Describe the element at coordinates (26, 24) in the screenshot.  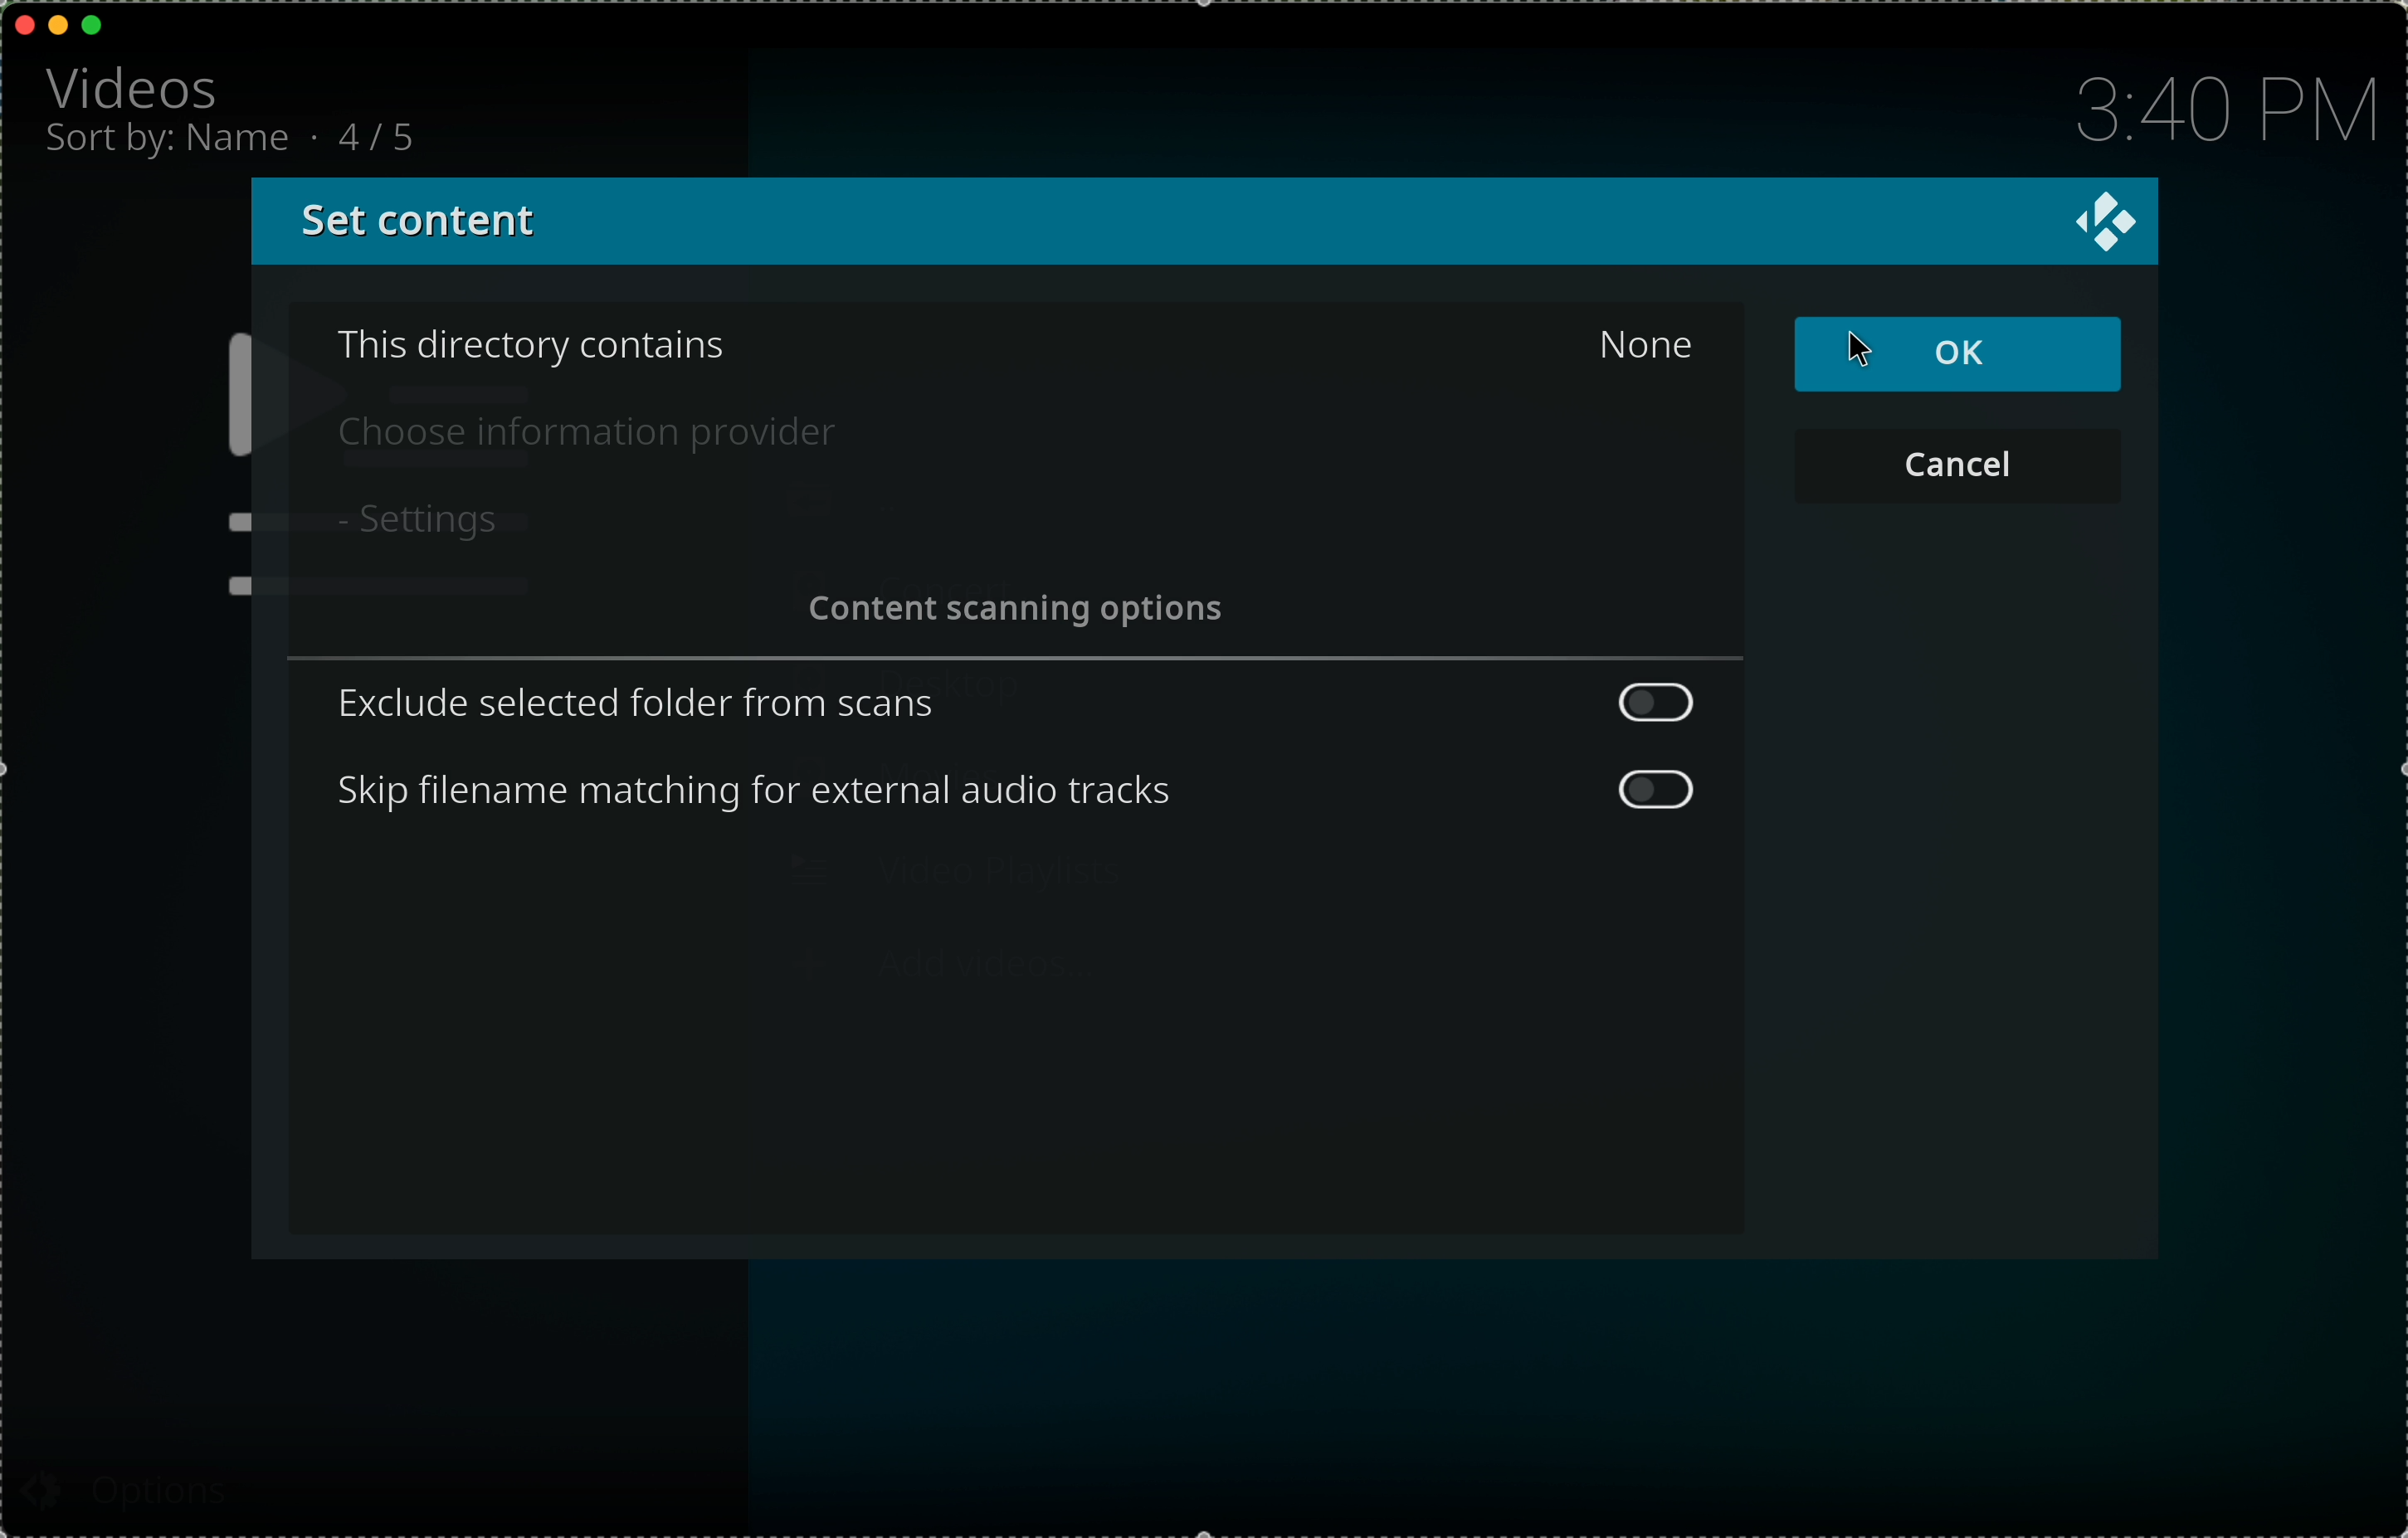
I see `close` at that location.